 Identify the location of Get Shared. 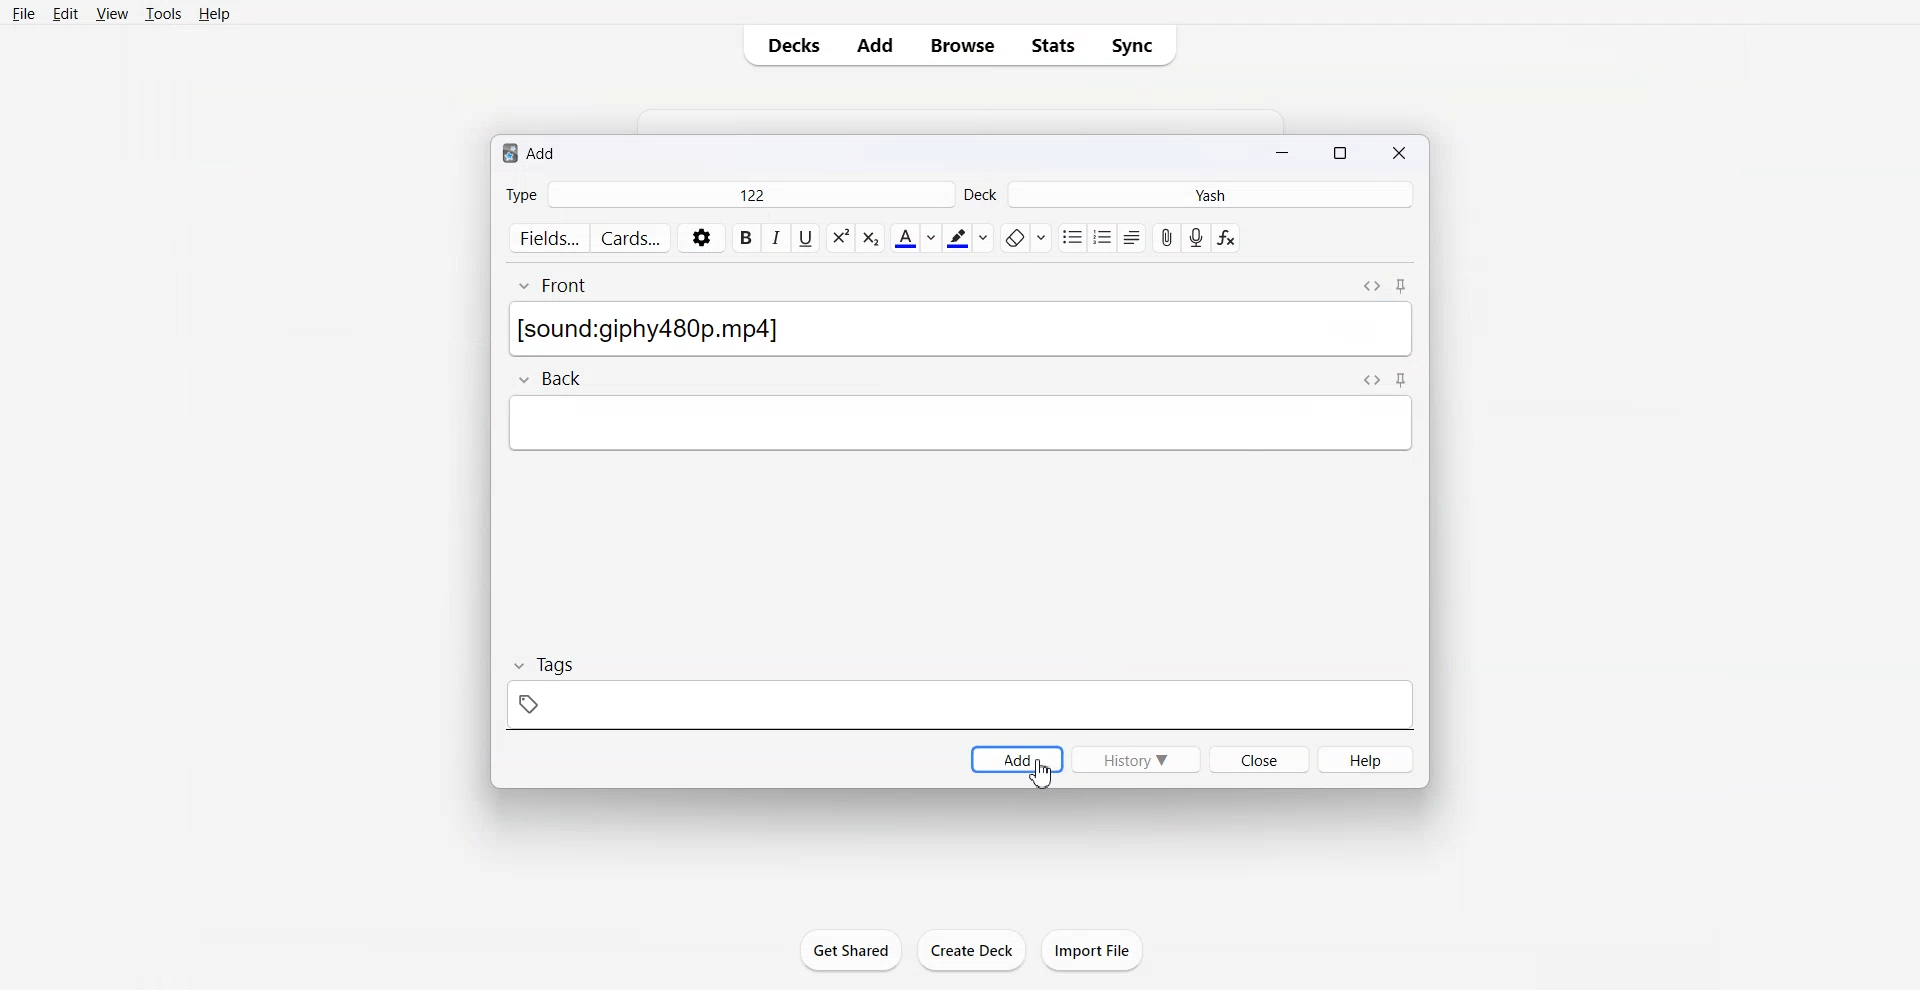
(851, 948).